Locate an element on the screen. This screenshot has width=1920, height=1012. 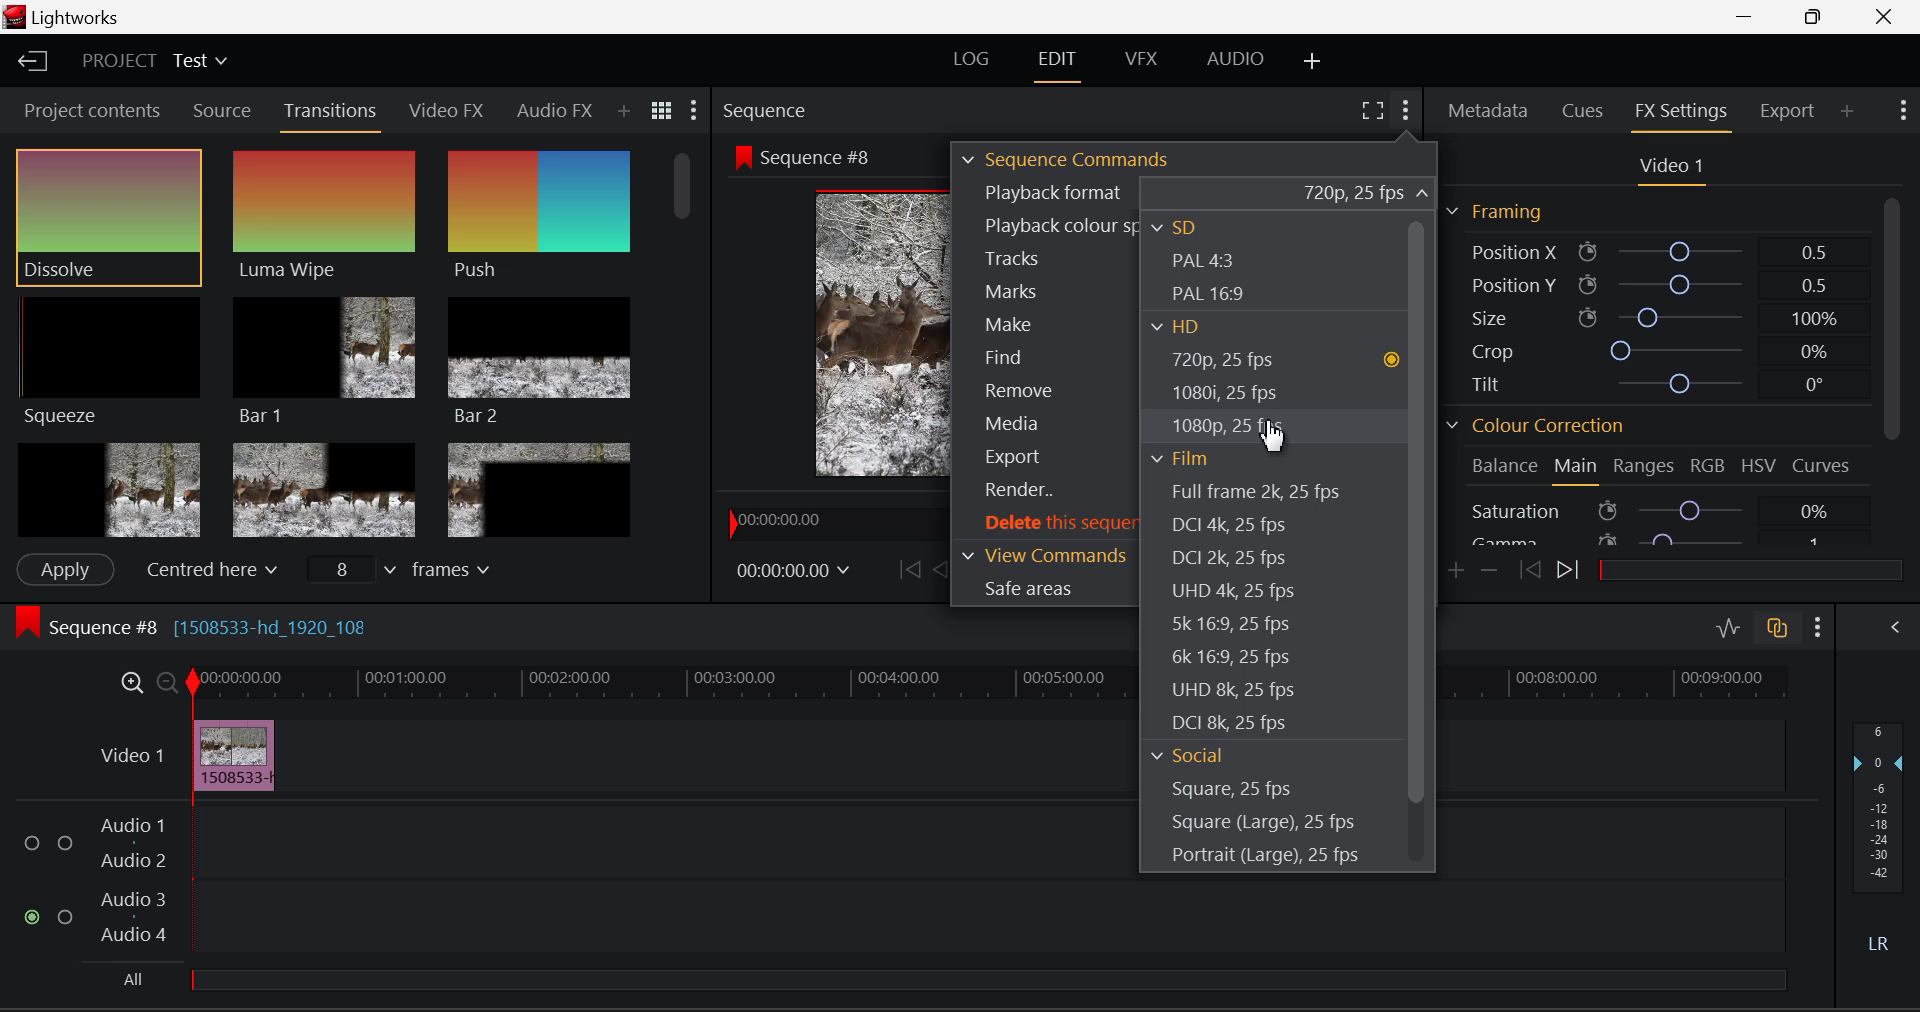
Audio Input Field is located at coordinates (552, 880).